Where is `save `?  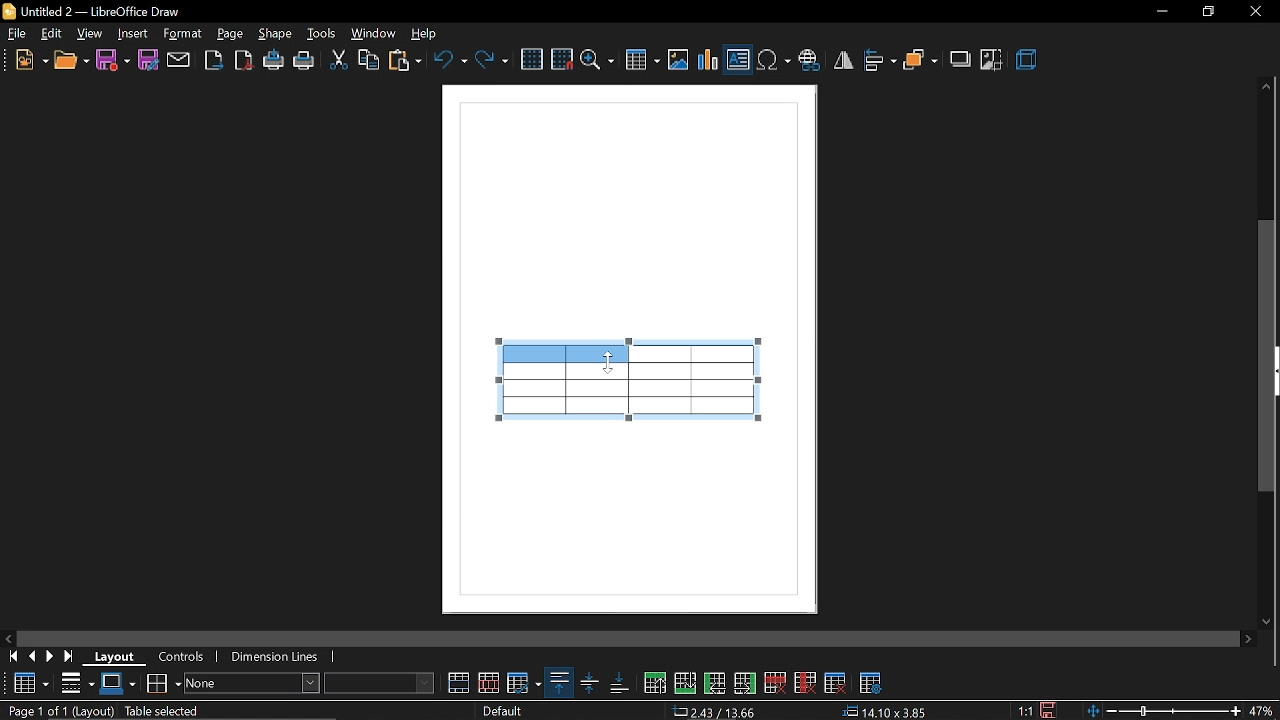 save  is located at coordinates (112, 61).